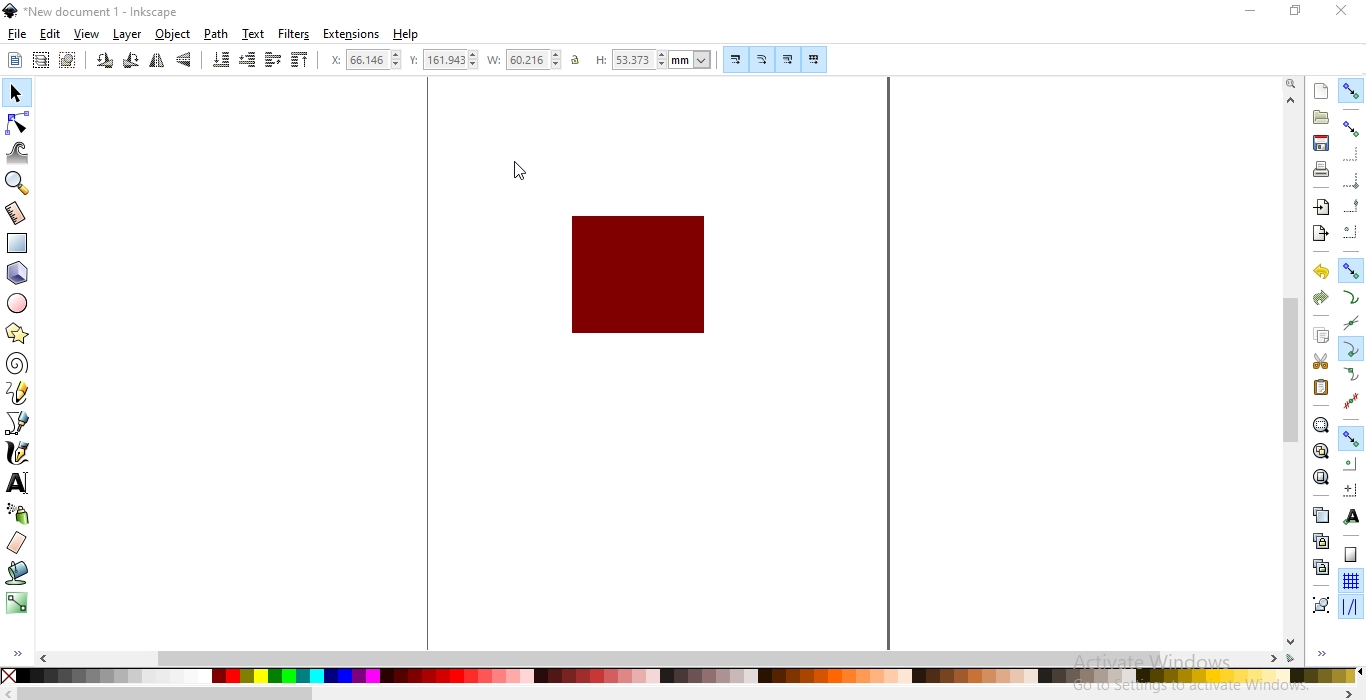  I want to click on snap midpoints of line segments, so click(1354, 399).